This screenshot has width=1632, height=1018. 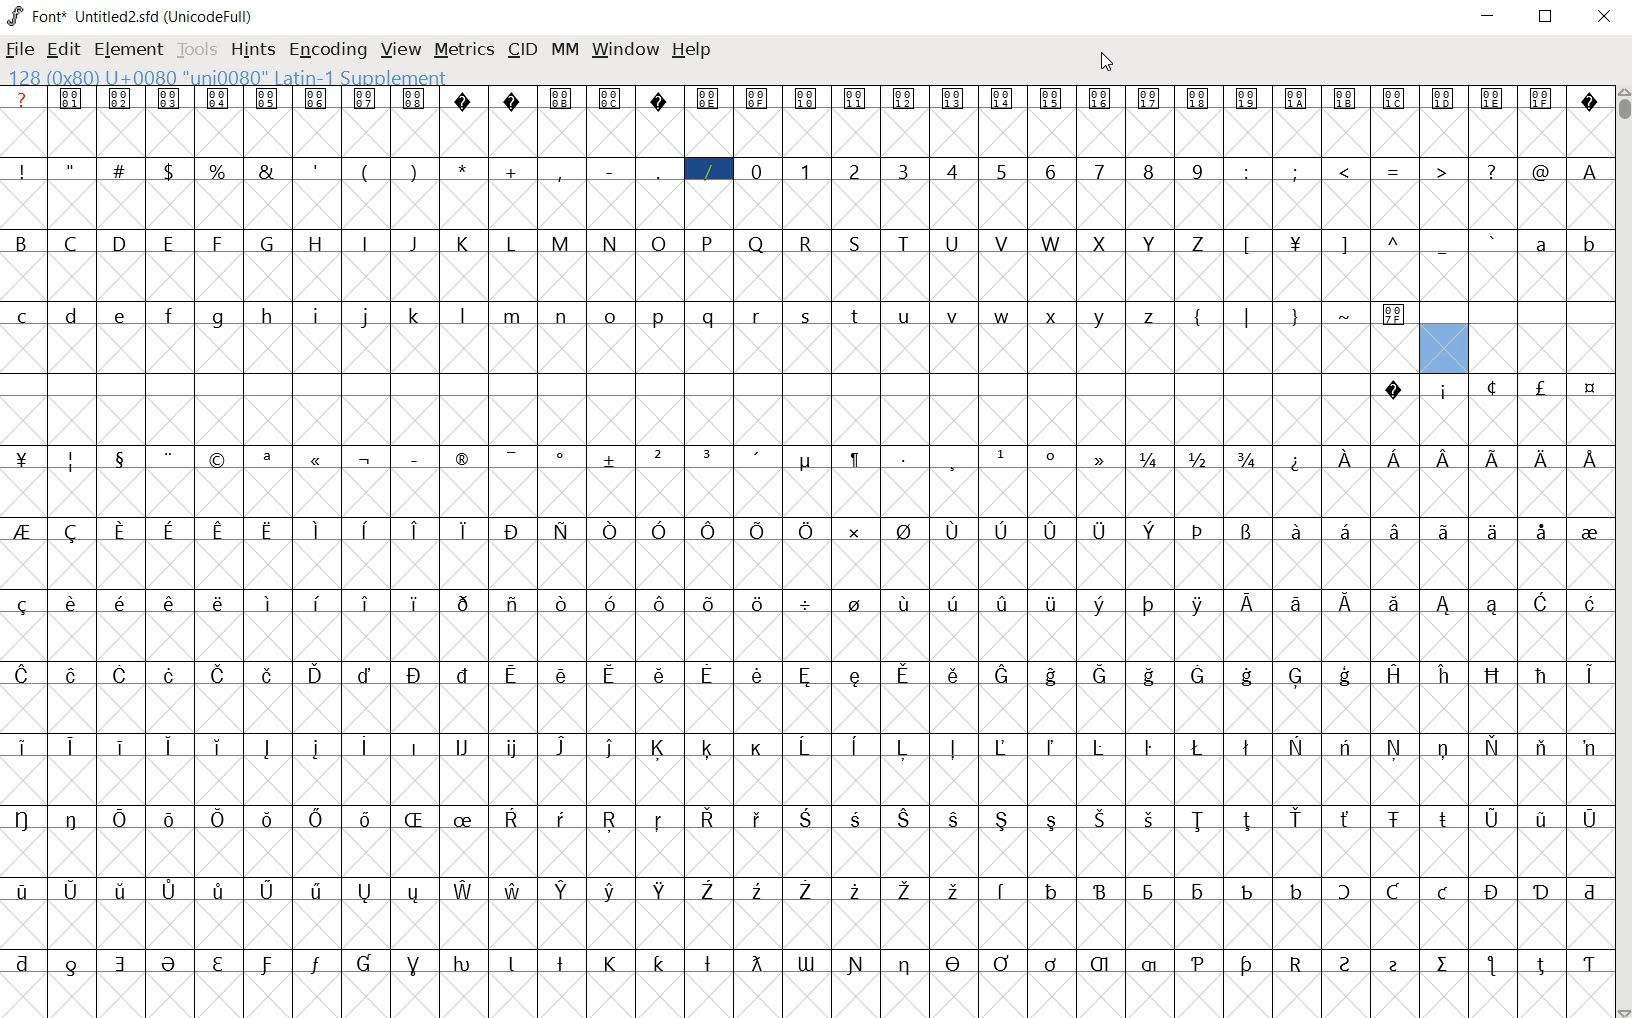 I want to click on glyph, so click(x=463, y=244).